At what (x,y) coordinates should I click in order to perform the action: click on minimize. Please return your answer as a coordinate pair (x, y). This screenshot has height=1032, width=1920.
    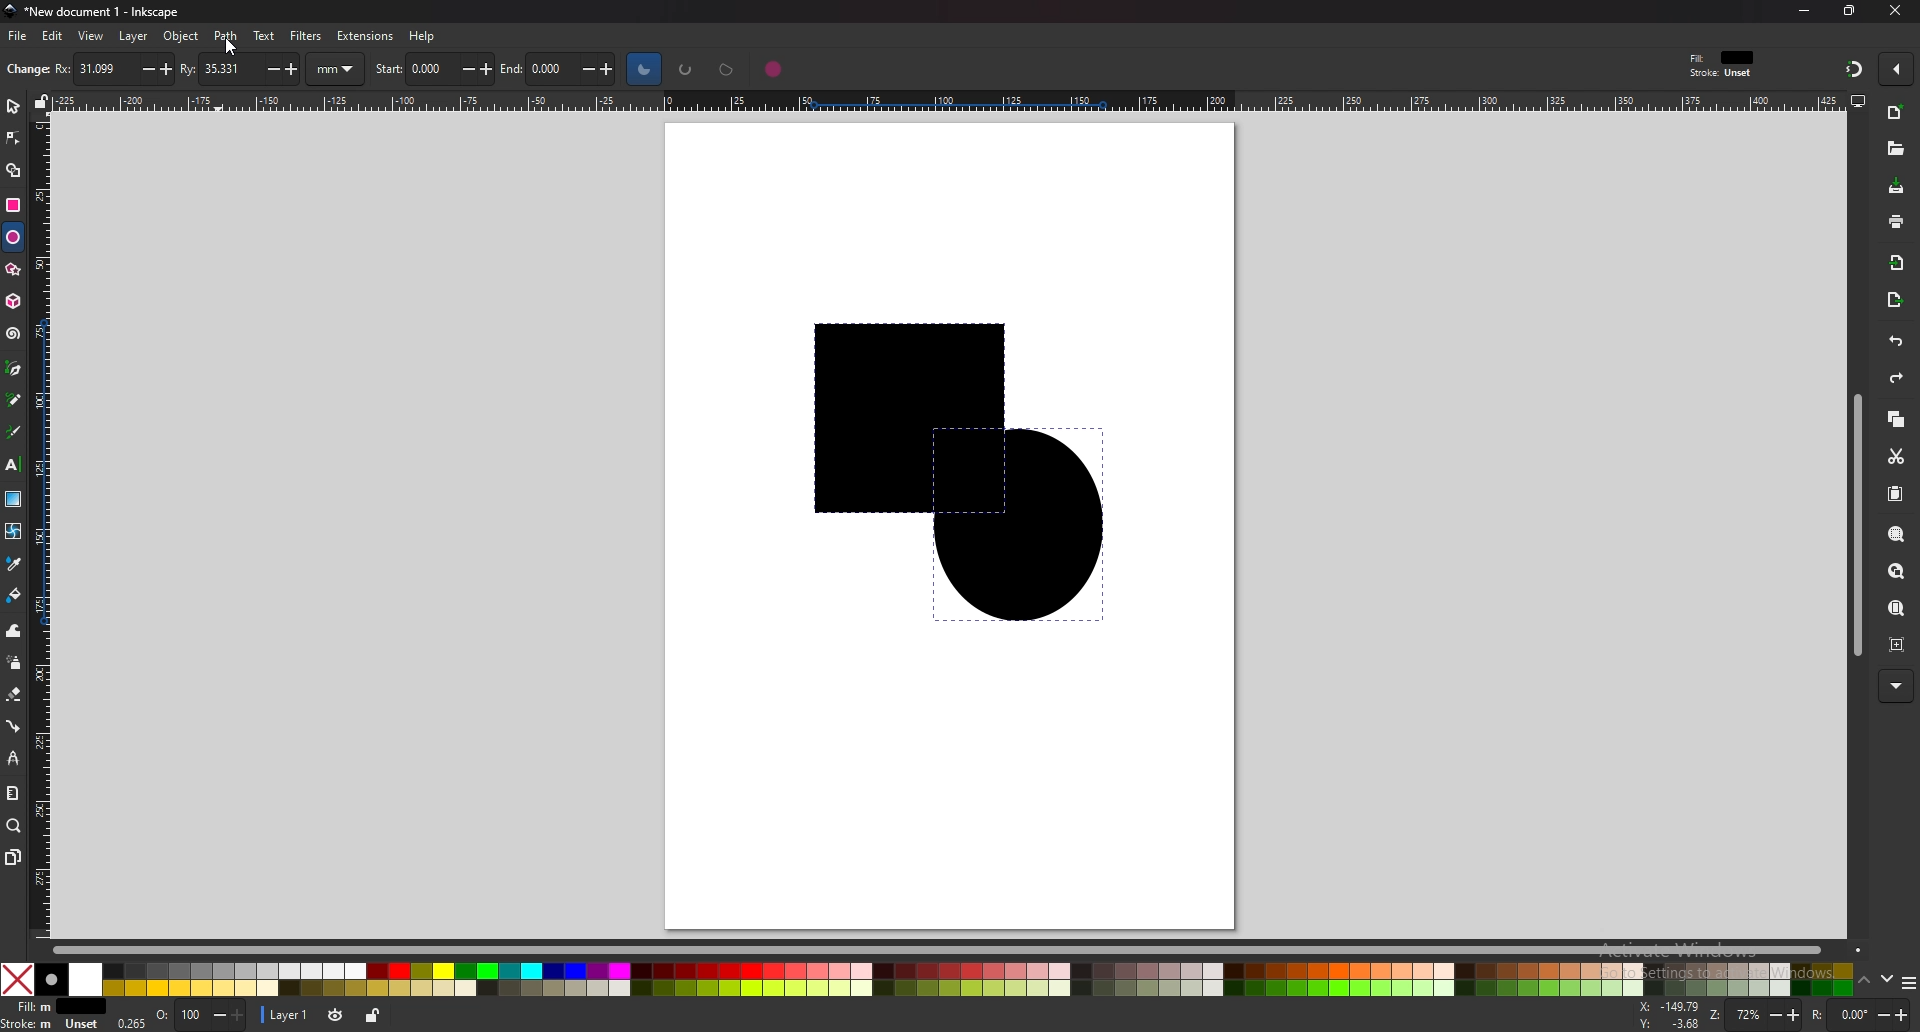
    Looking at the image, I should click on (1806, 10).